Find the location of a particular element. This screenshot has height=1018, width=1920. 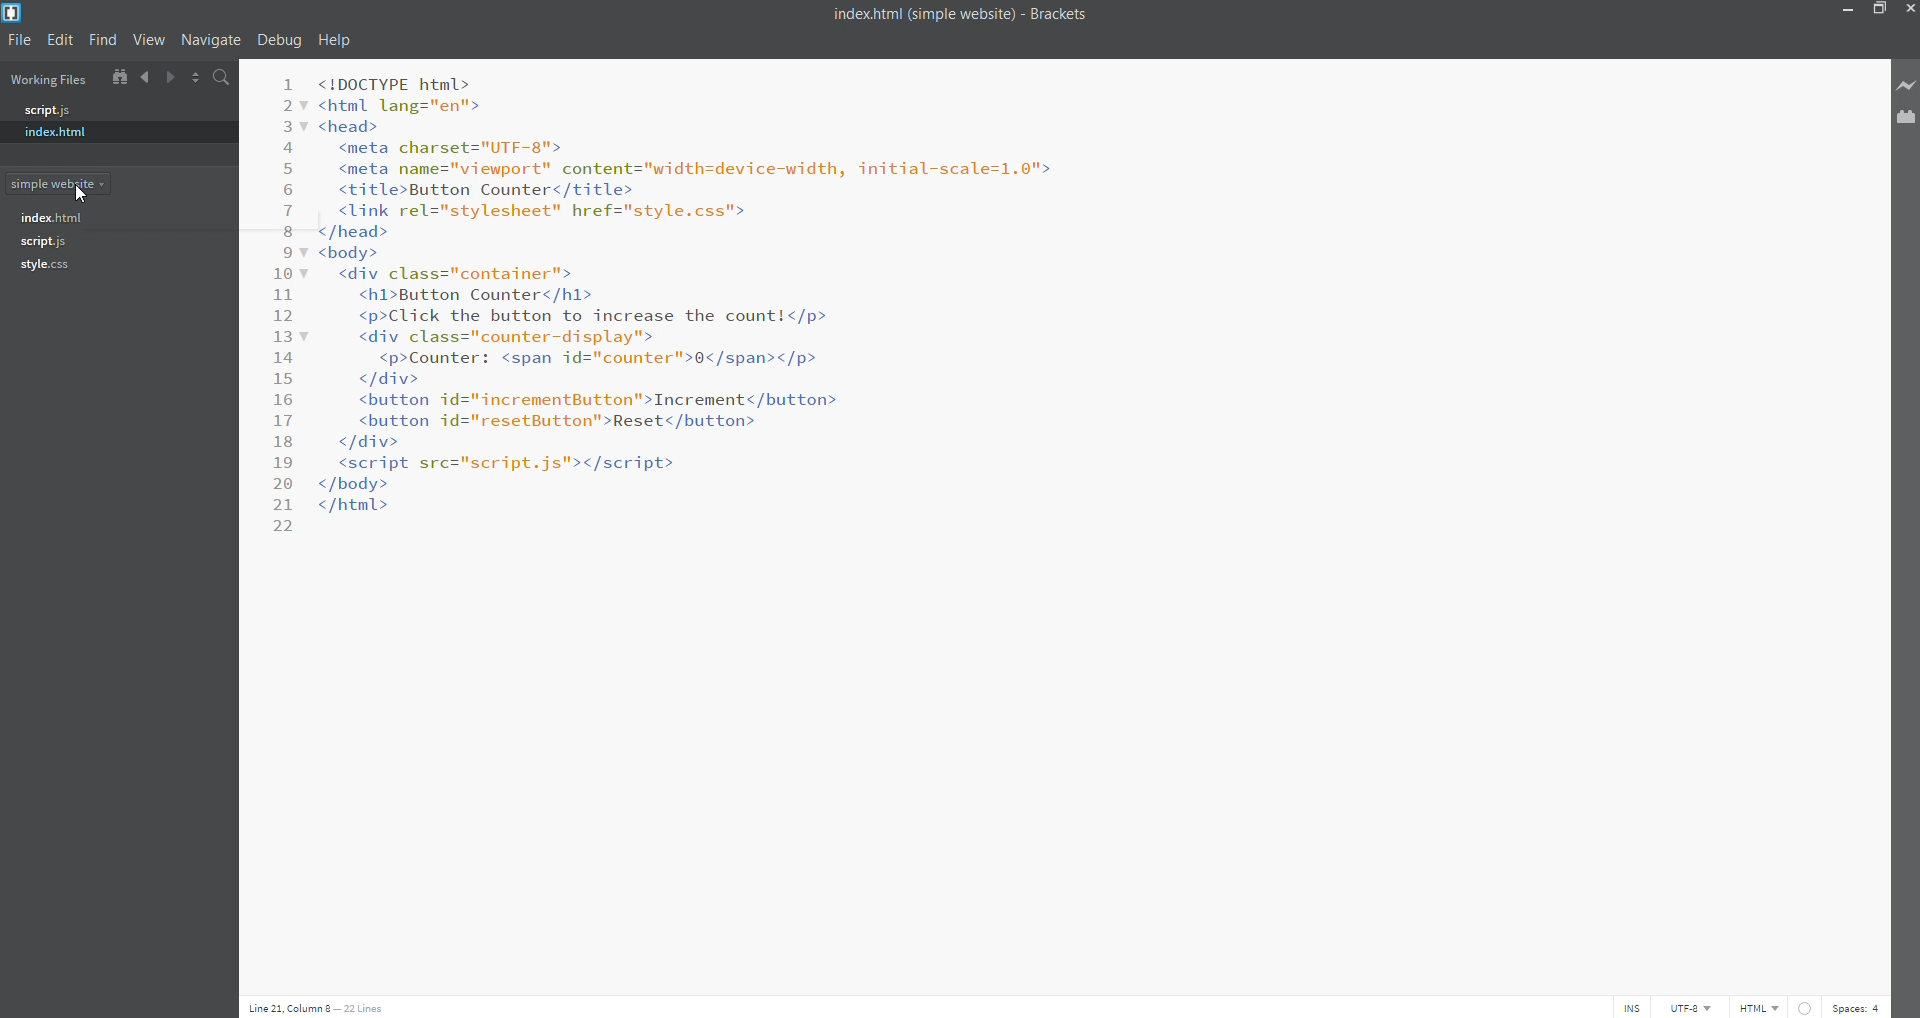

encoding: UTF-8 is located at coordinates (1693, 1006).